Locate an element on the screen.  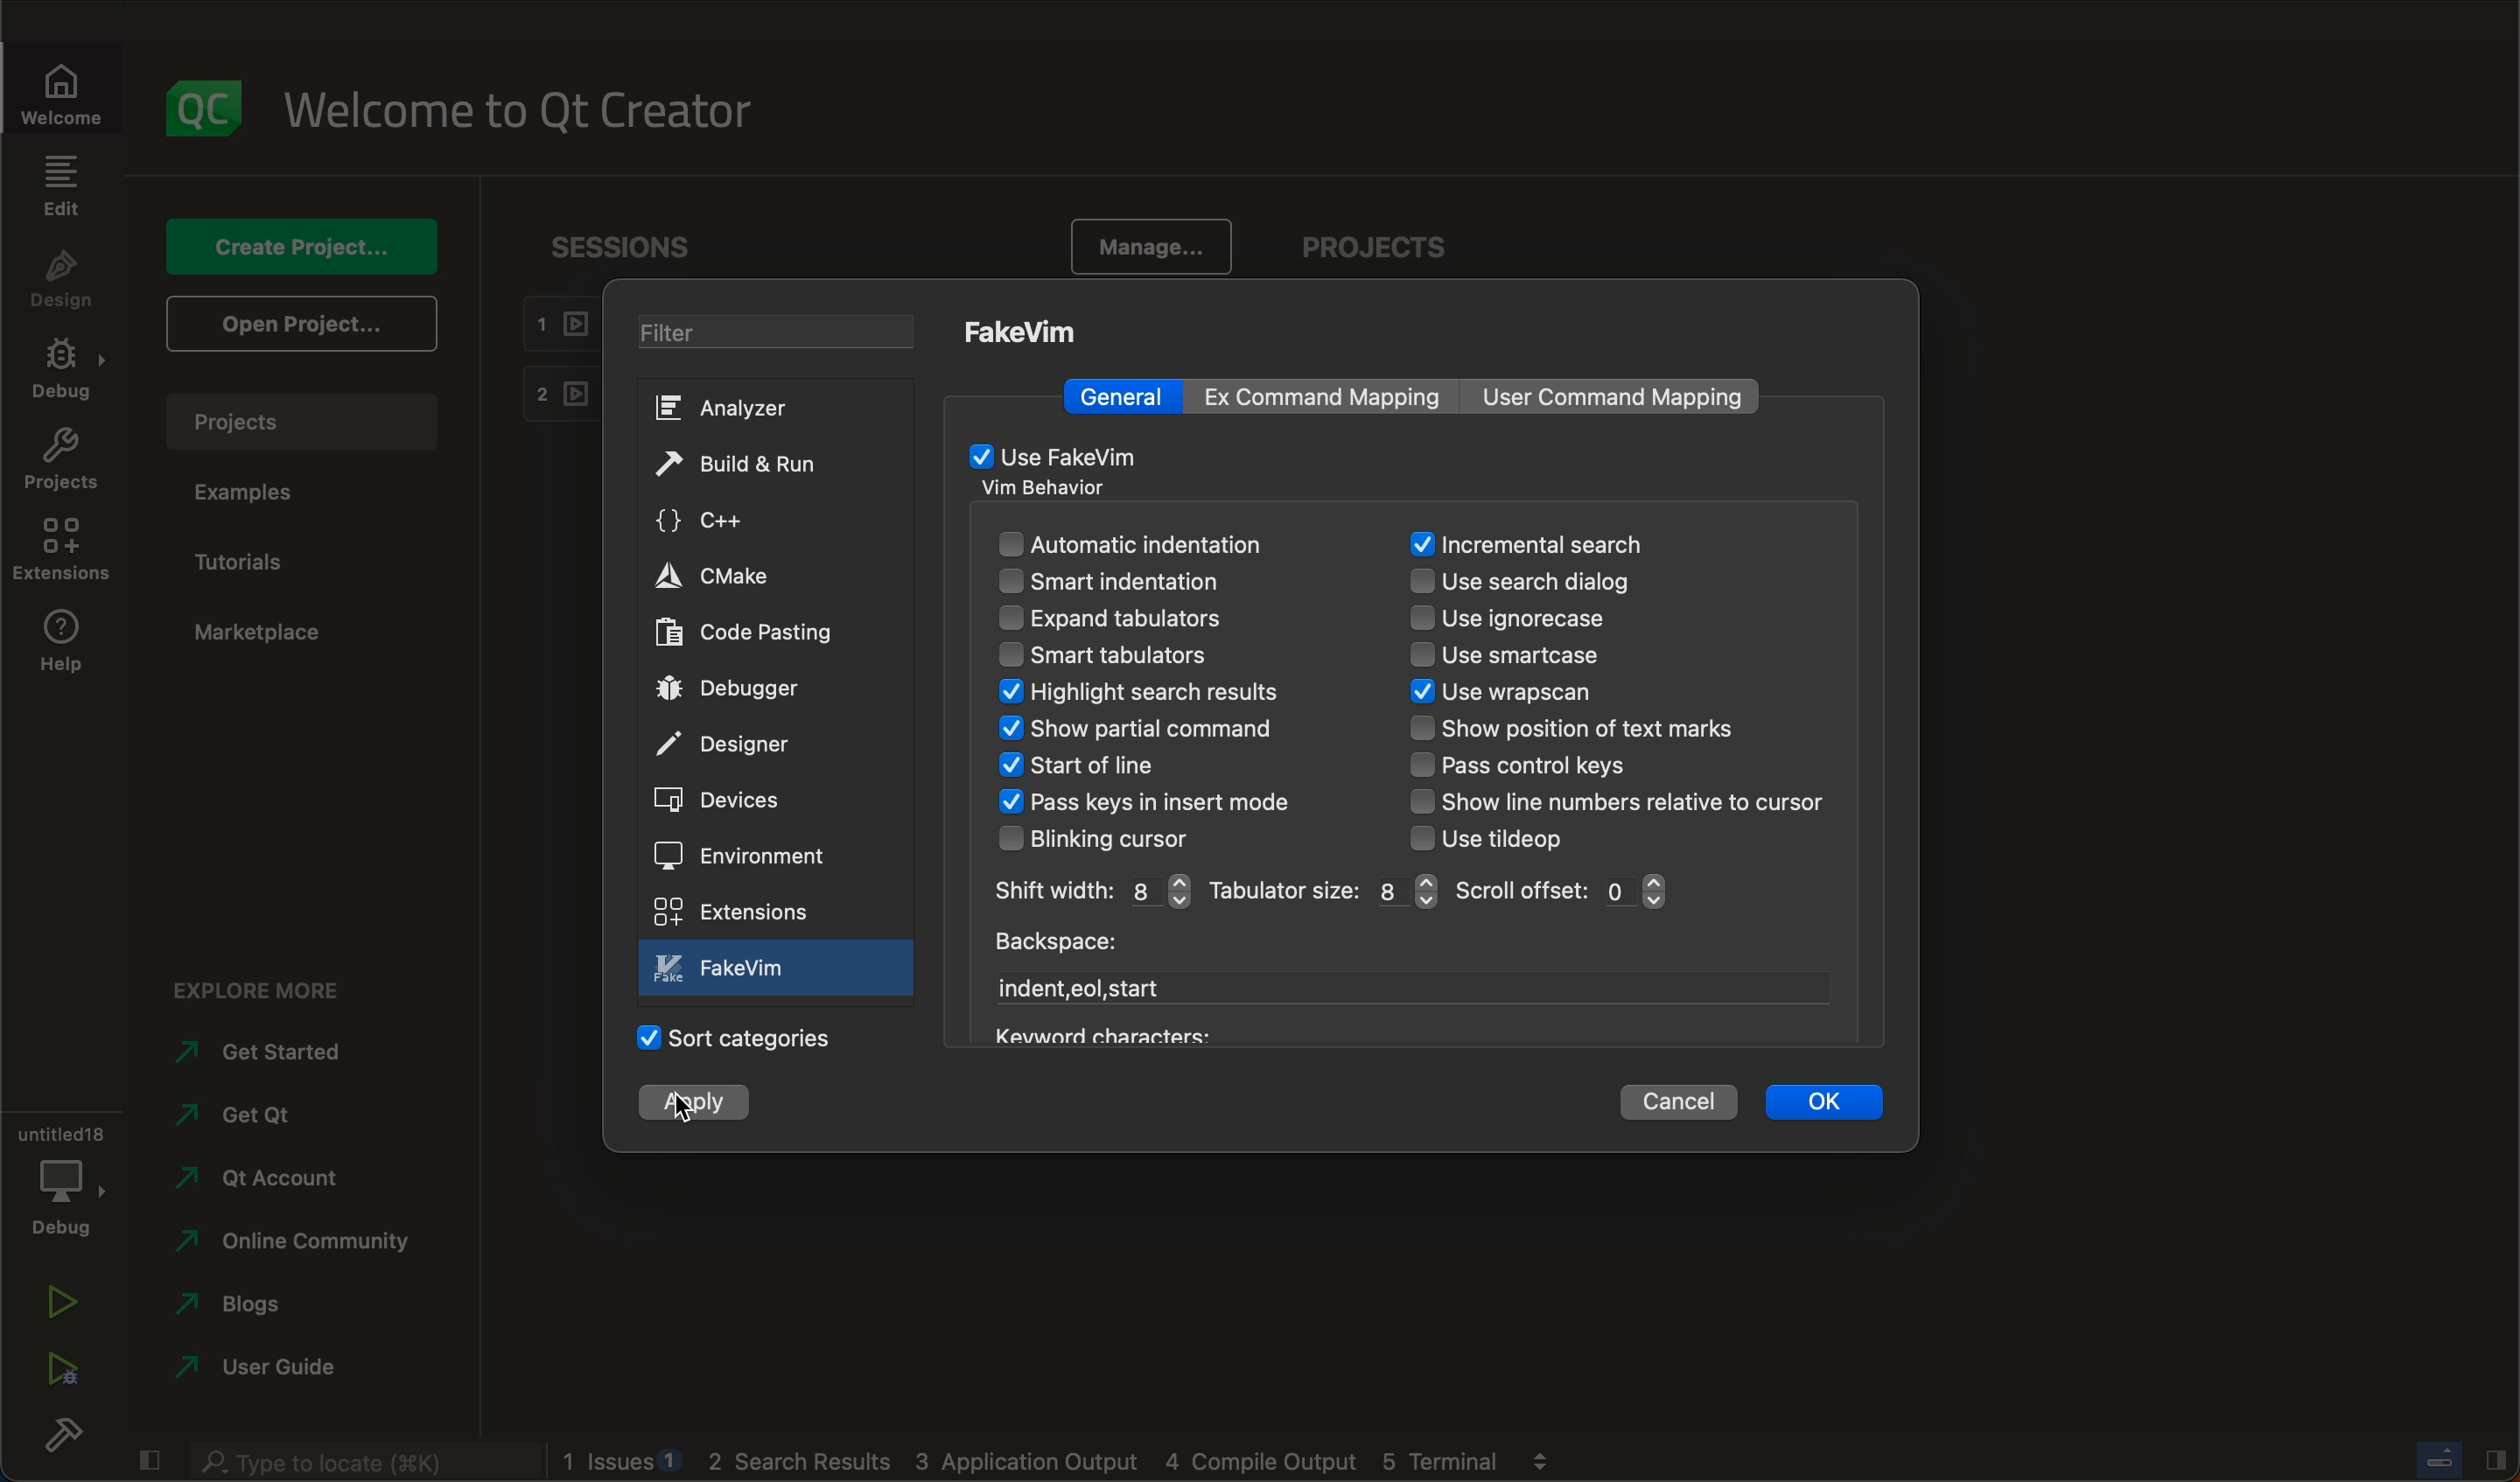
tiledop is located at coordinates (1504, 839).